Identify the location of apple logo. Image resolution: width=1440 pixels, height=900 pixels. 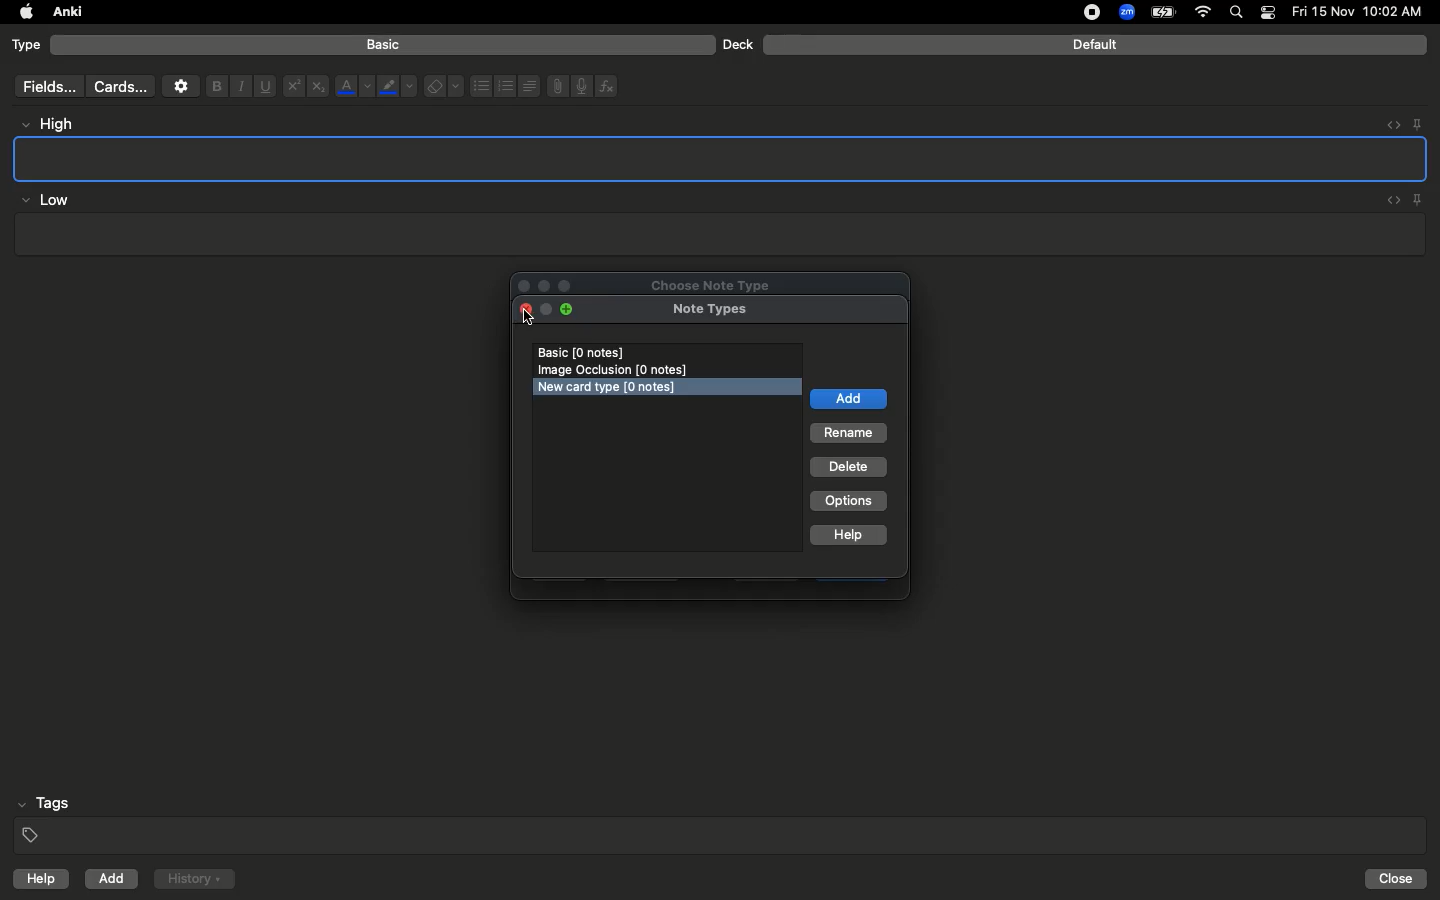
(21, 12).